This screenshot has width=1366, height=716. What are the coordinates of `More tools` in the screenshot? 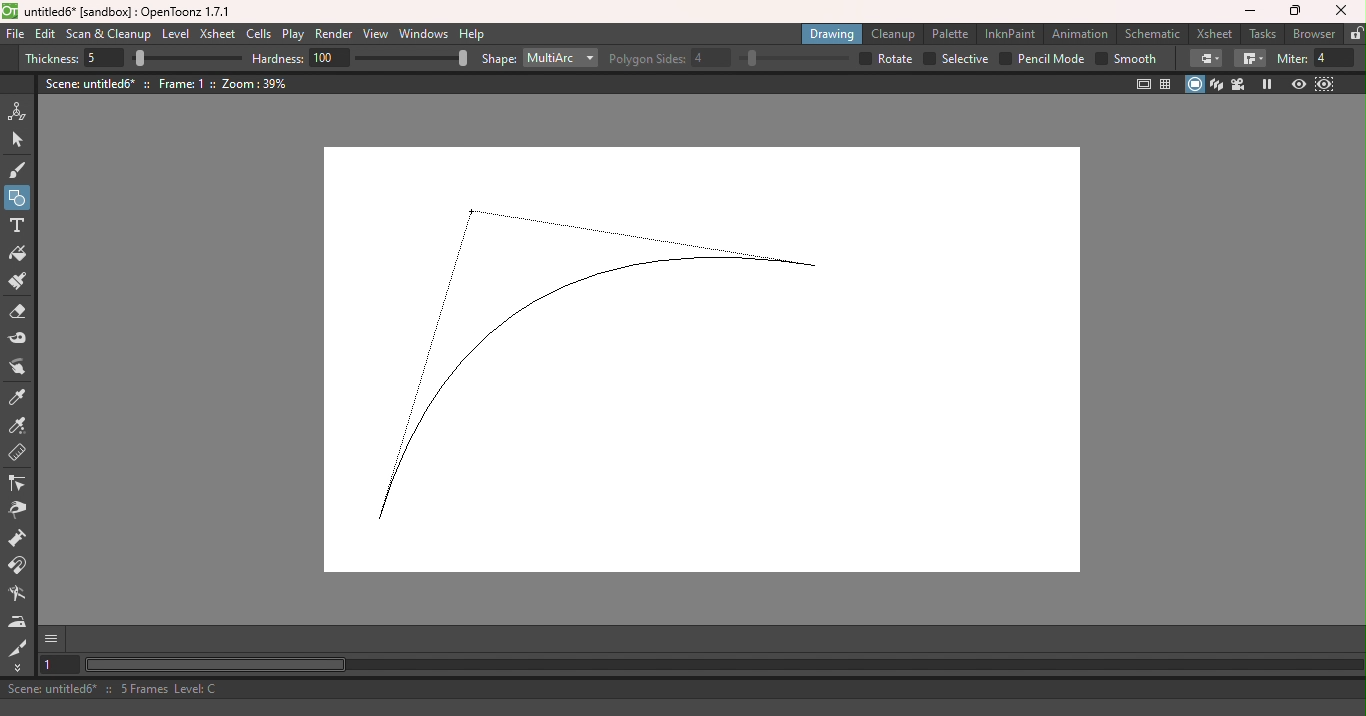 It's located at (18, 667).